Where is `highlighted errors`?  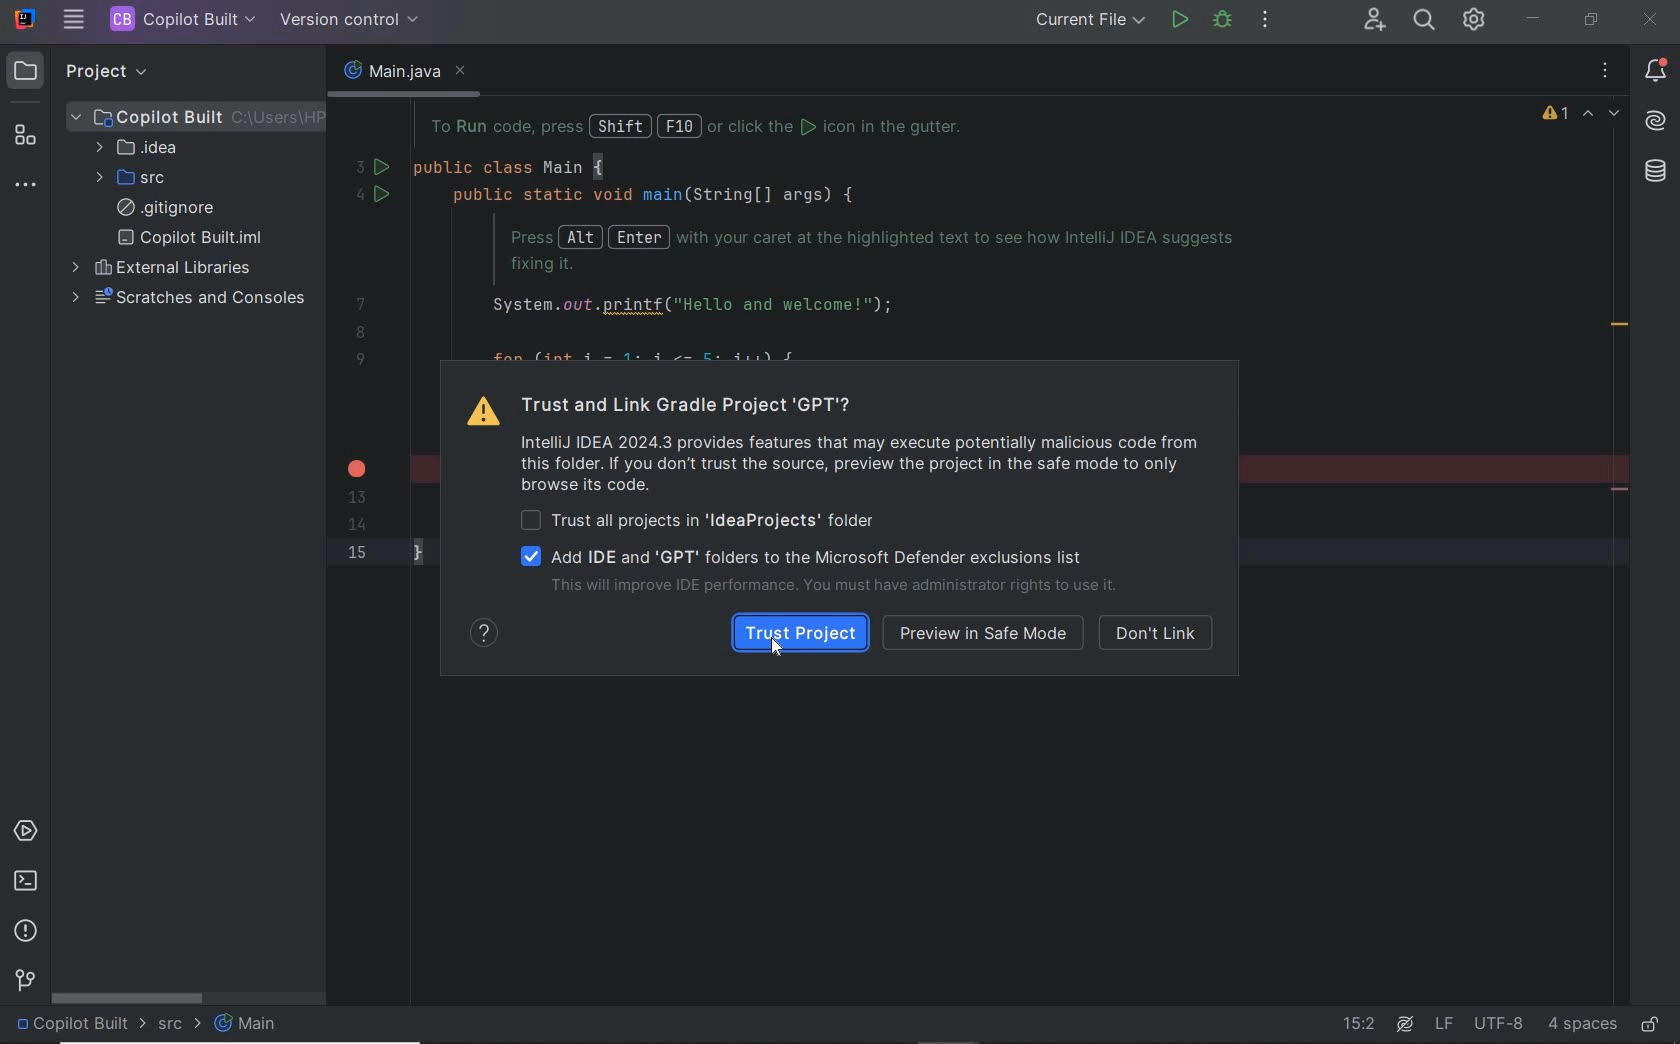 highlighted errors is located at coordinates (1602, 116).